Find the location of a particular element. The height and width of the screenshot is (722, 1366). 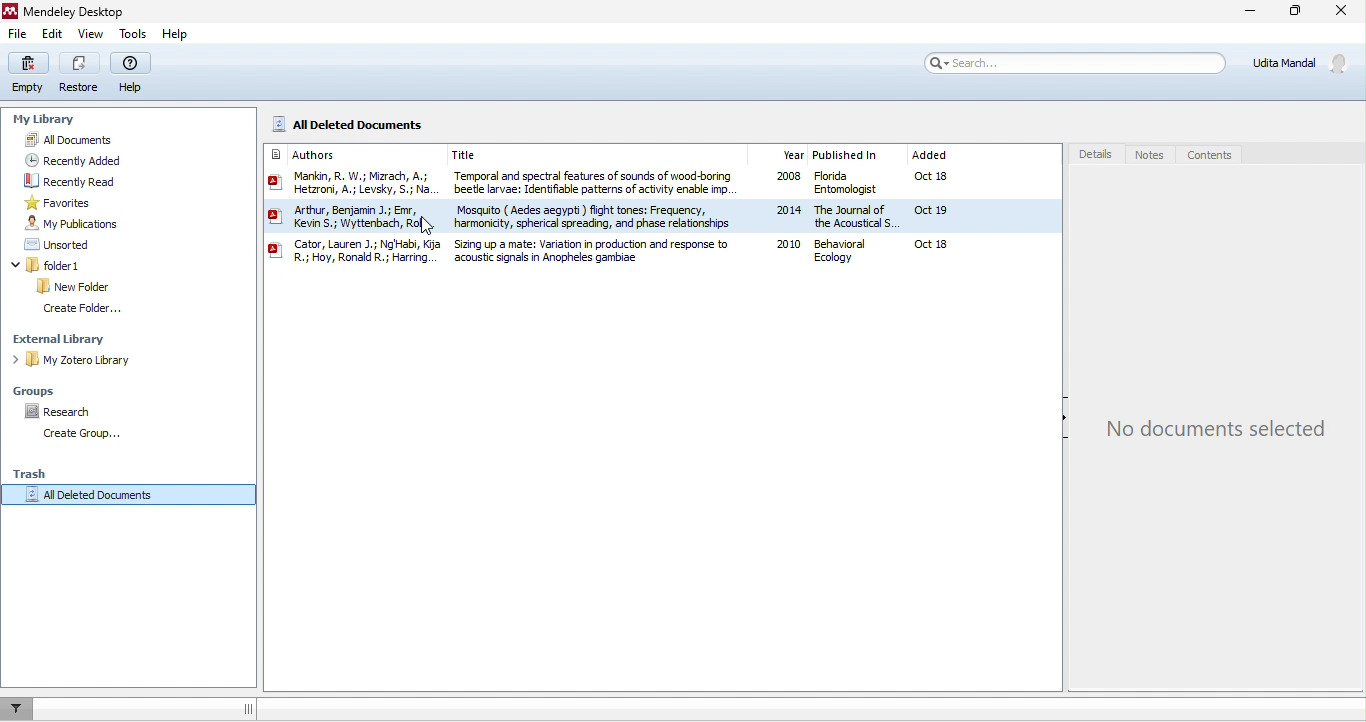

all documents is located at coordinates (87, 139).